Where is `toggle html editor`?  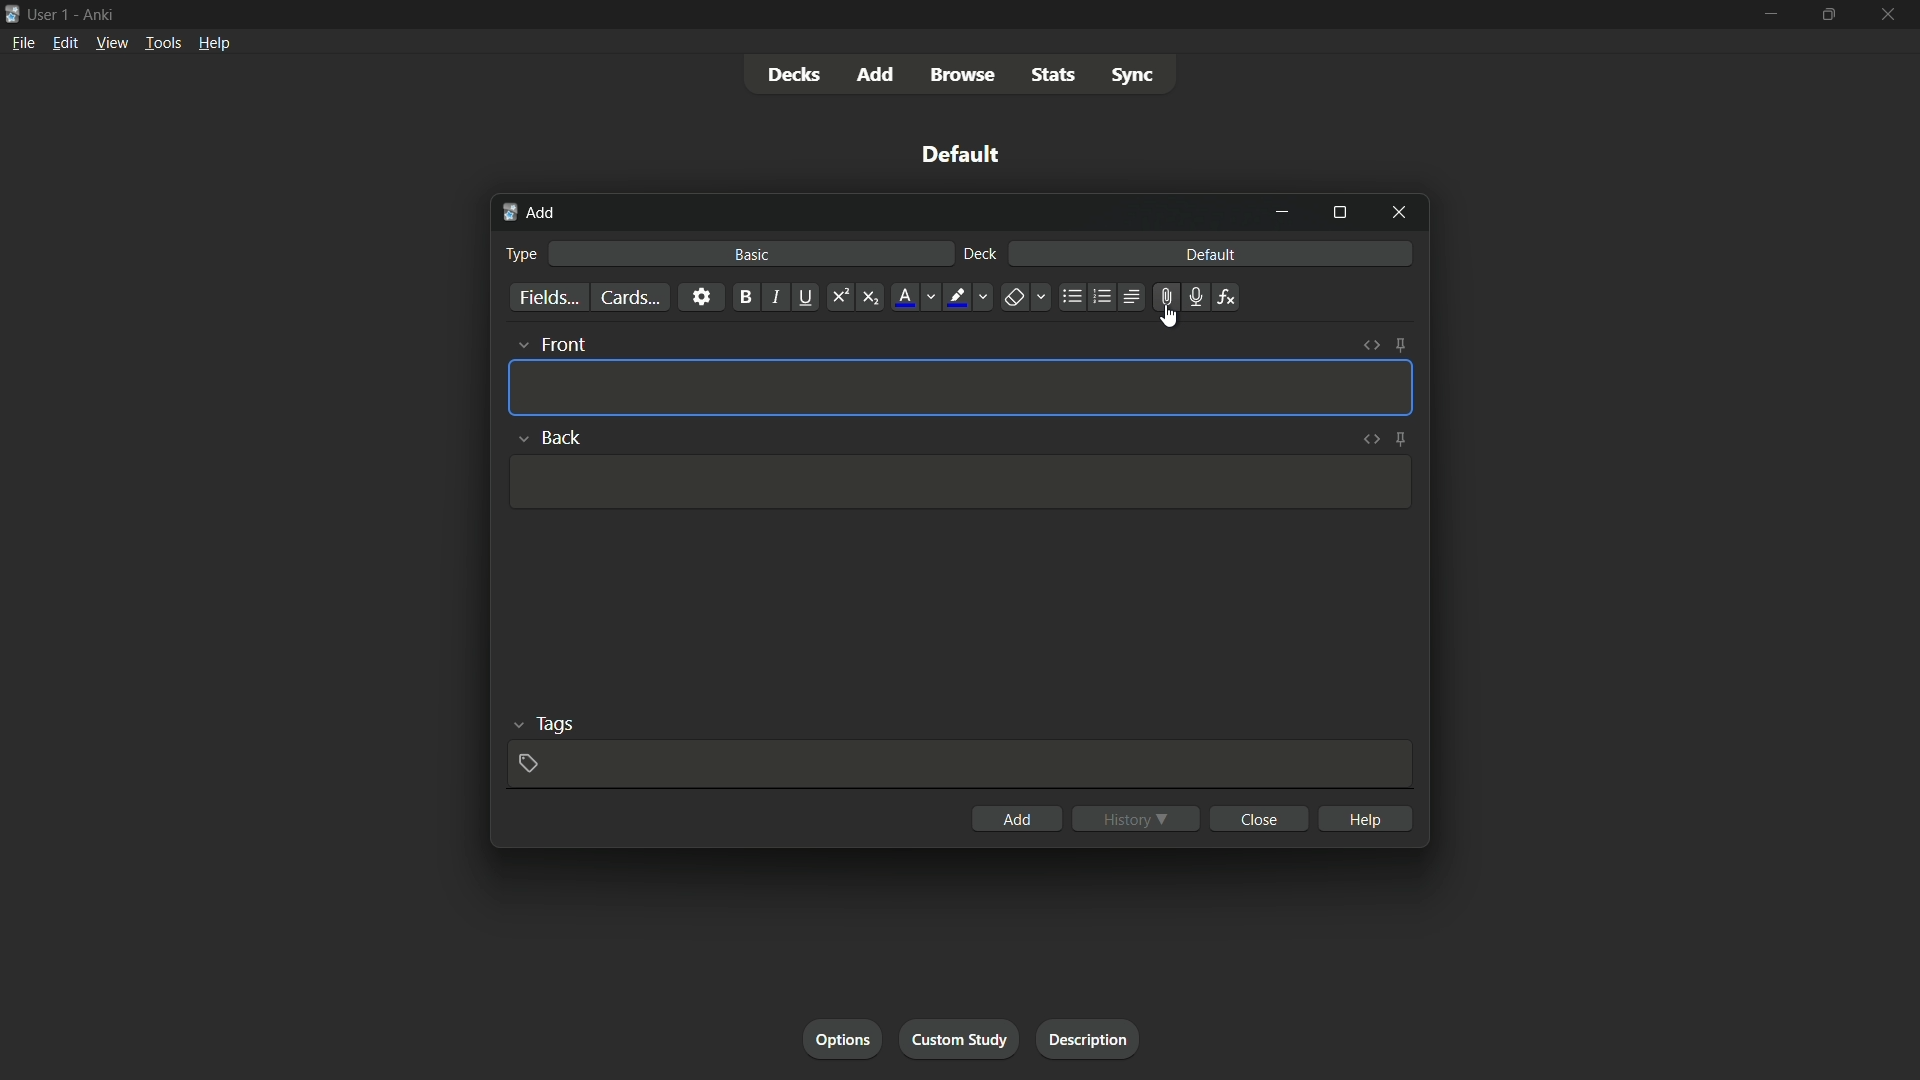 toggle html editor is located at coordinates (1370, 438).